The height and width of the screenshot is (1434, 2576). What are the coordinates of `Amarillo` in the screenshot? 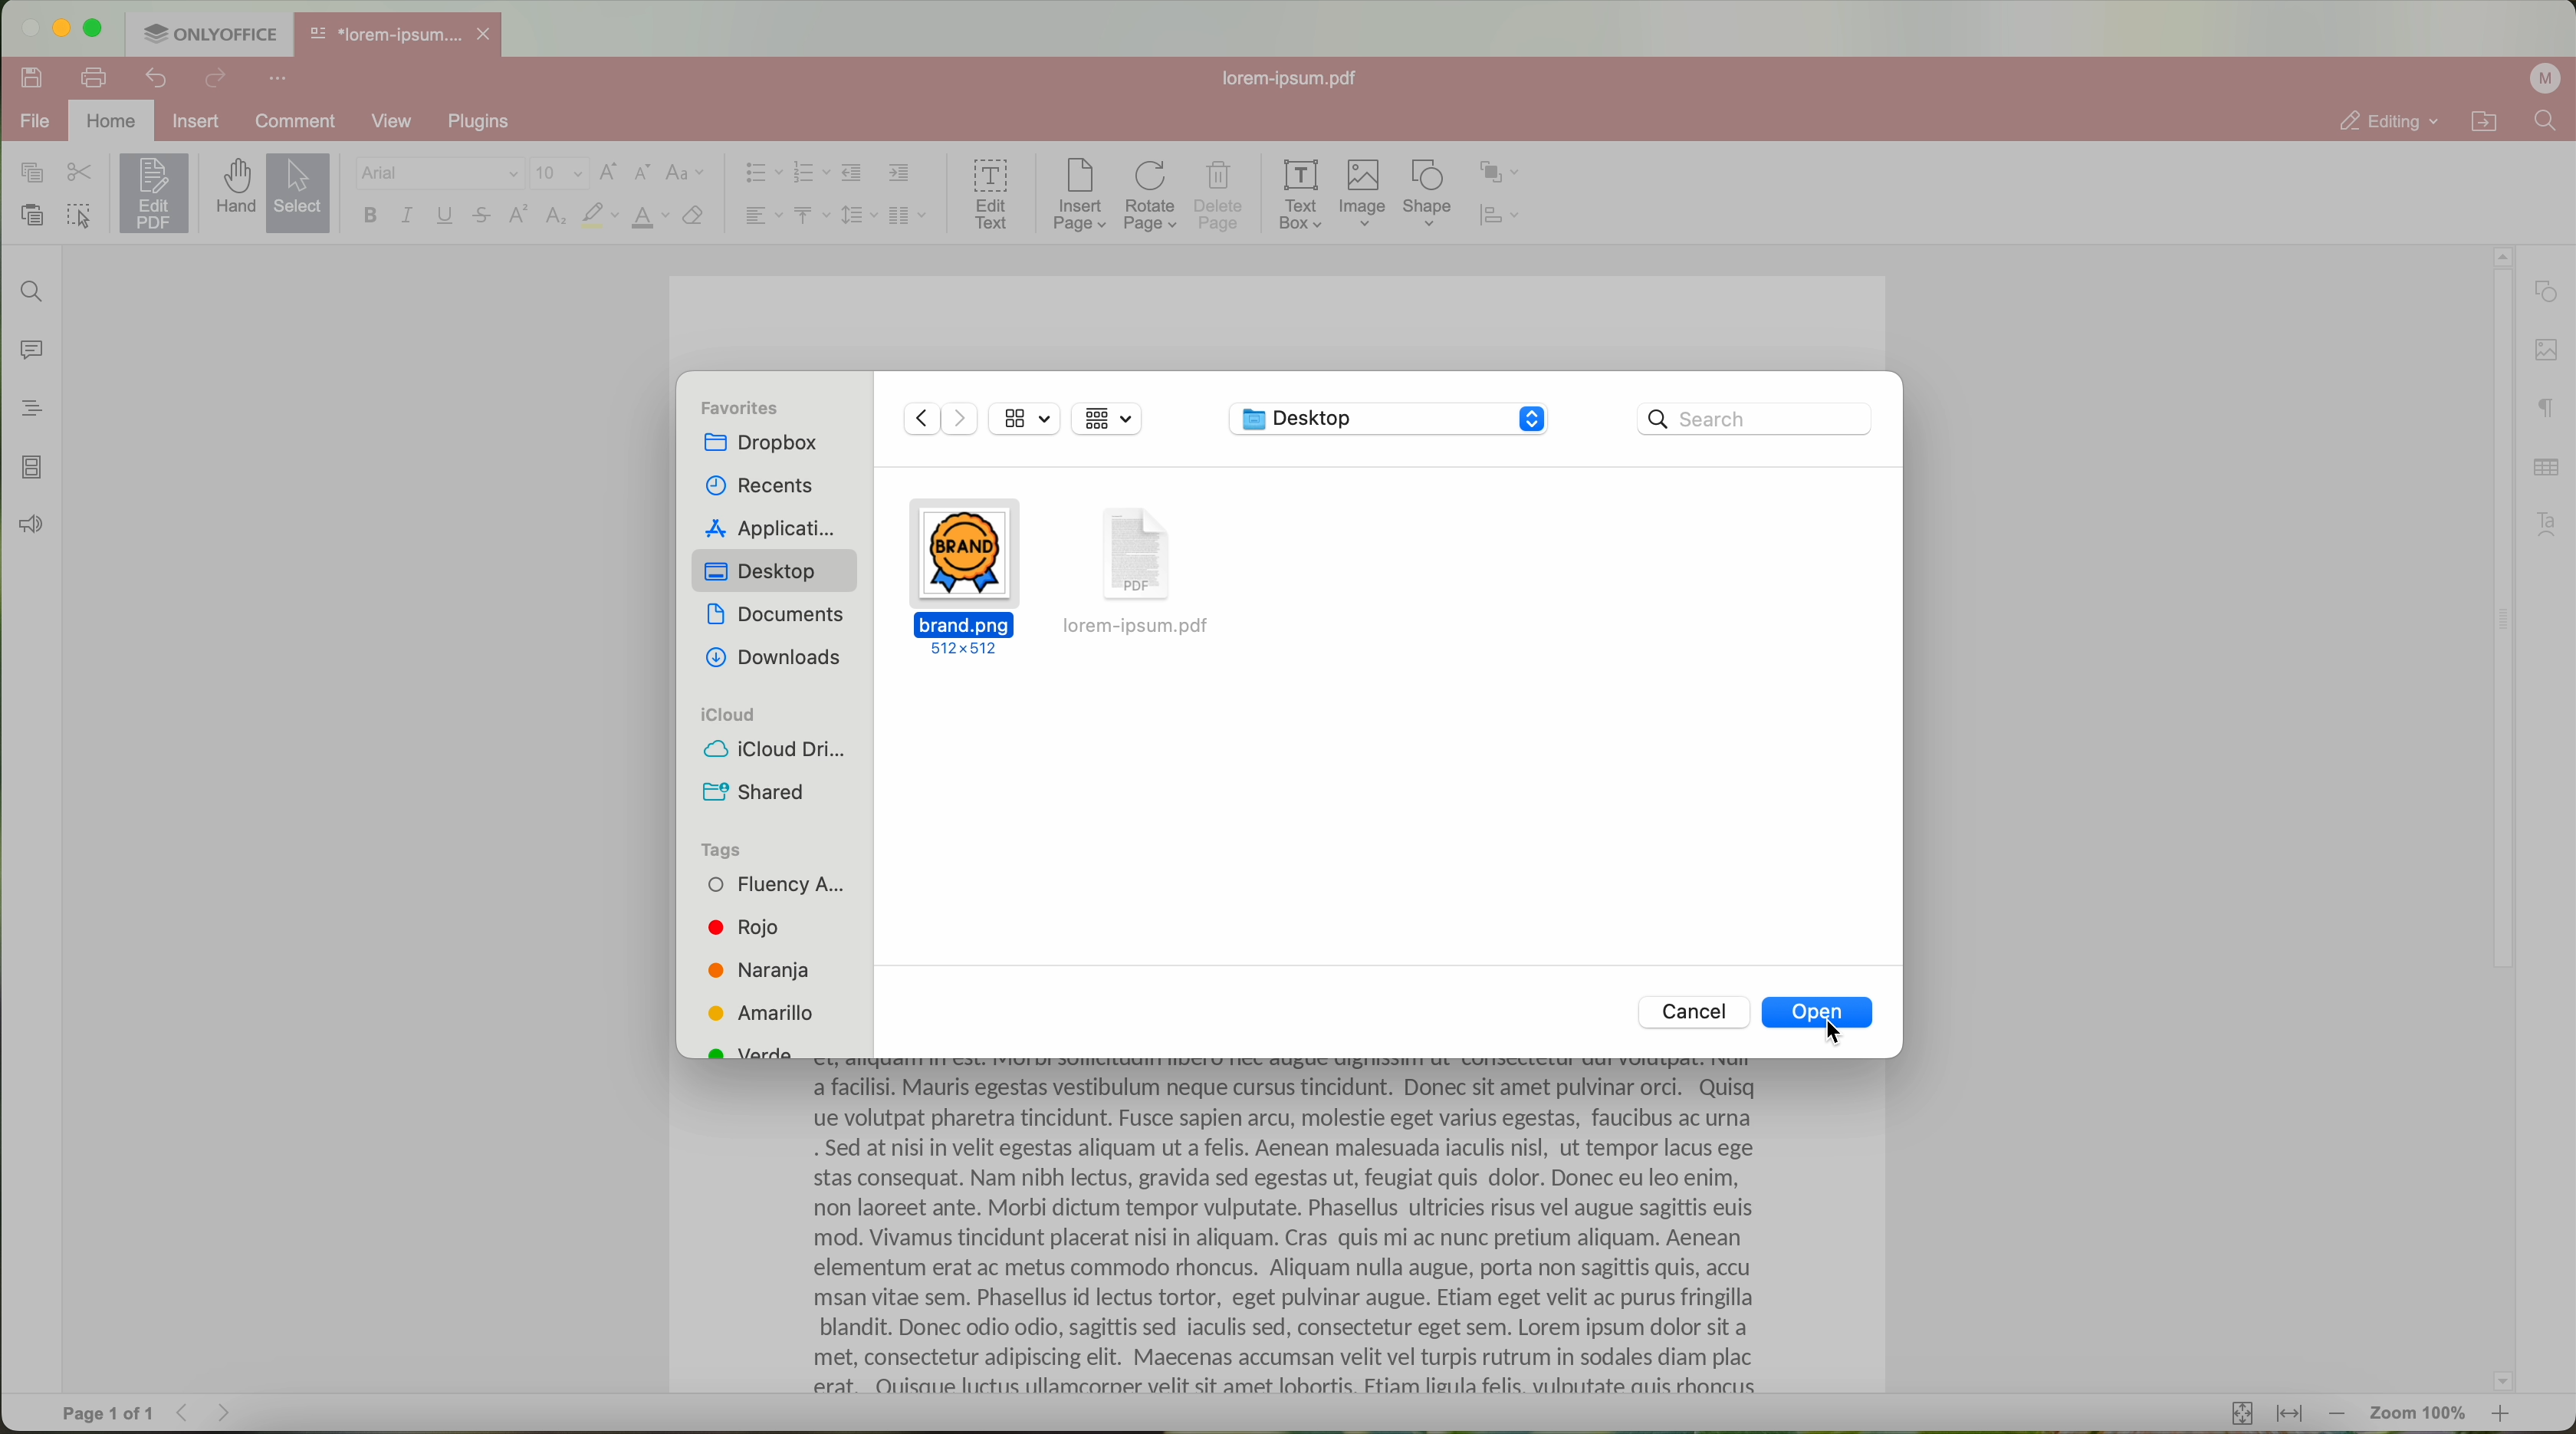 It's located at (764, 1012).